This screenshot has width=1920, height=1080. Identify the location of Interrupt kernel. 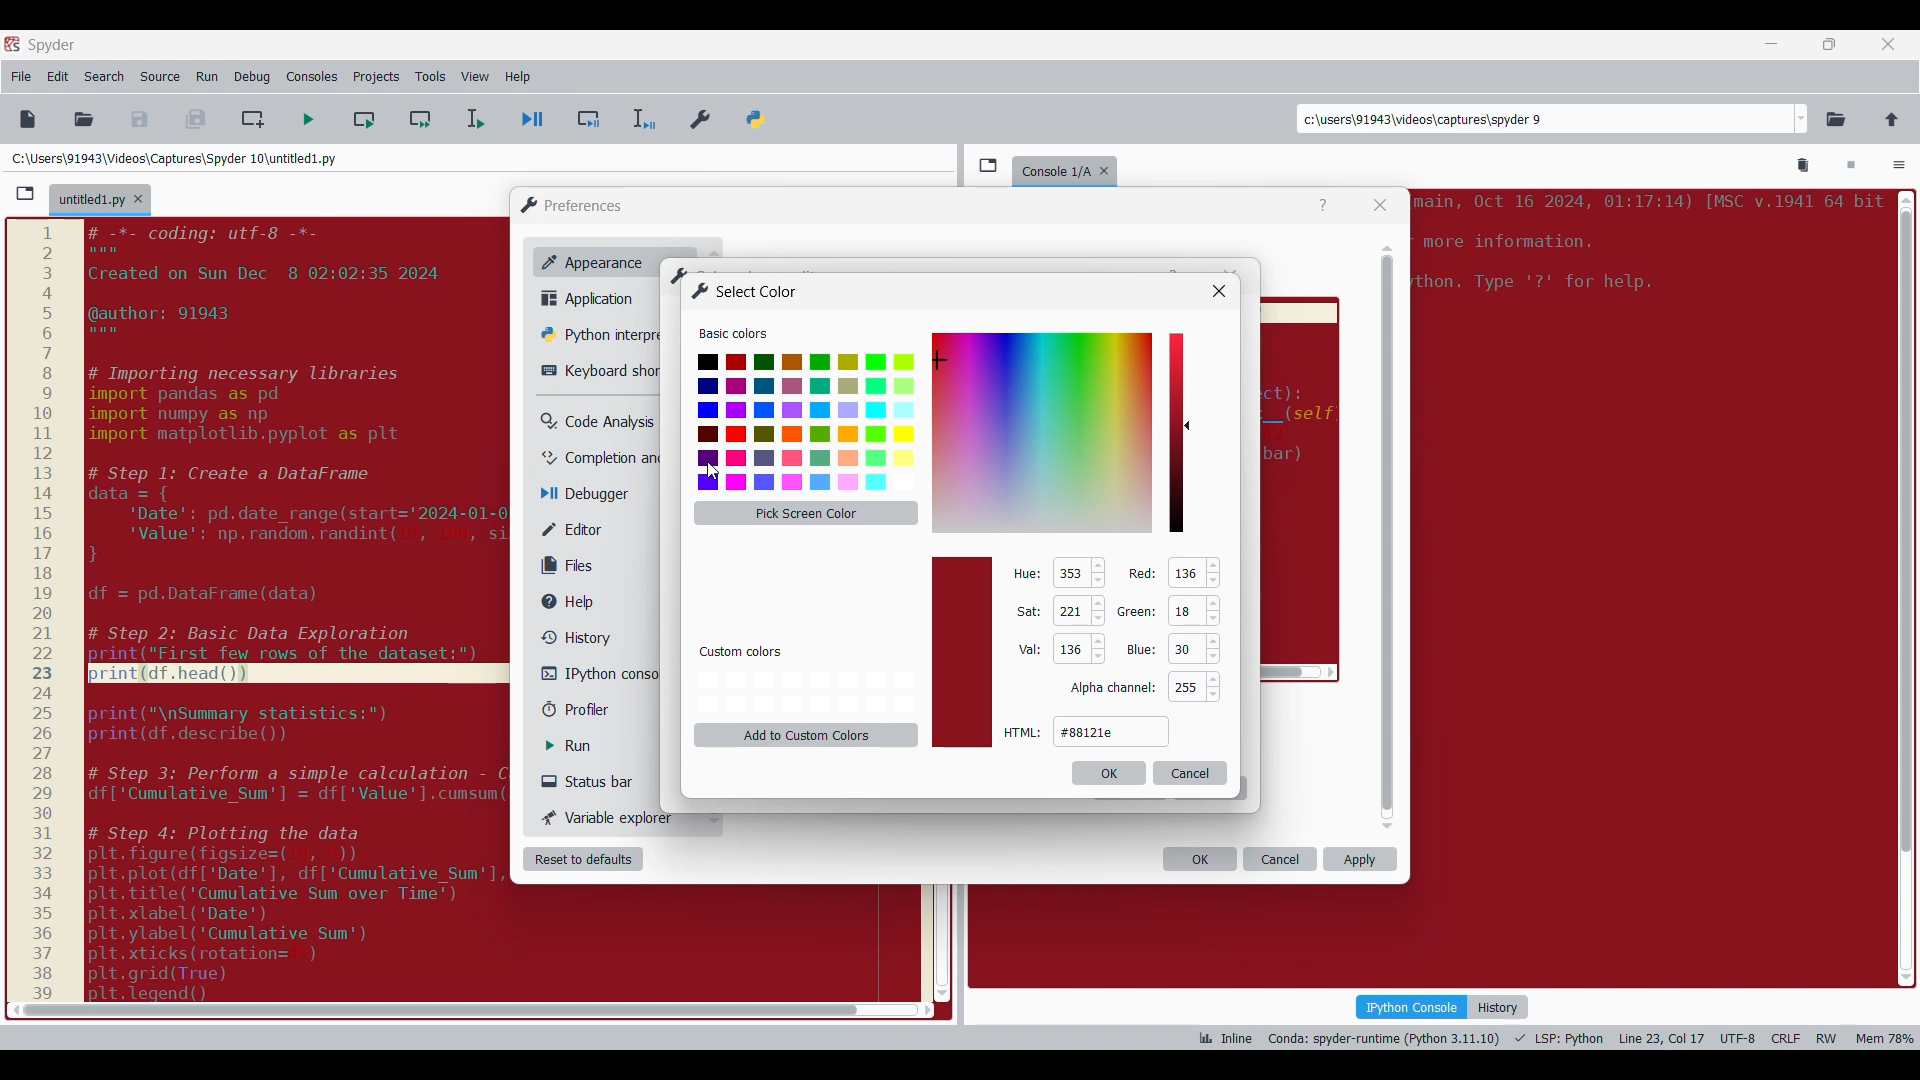
(1851, 166).